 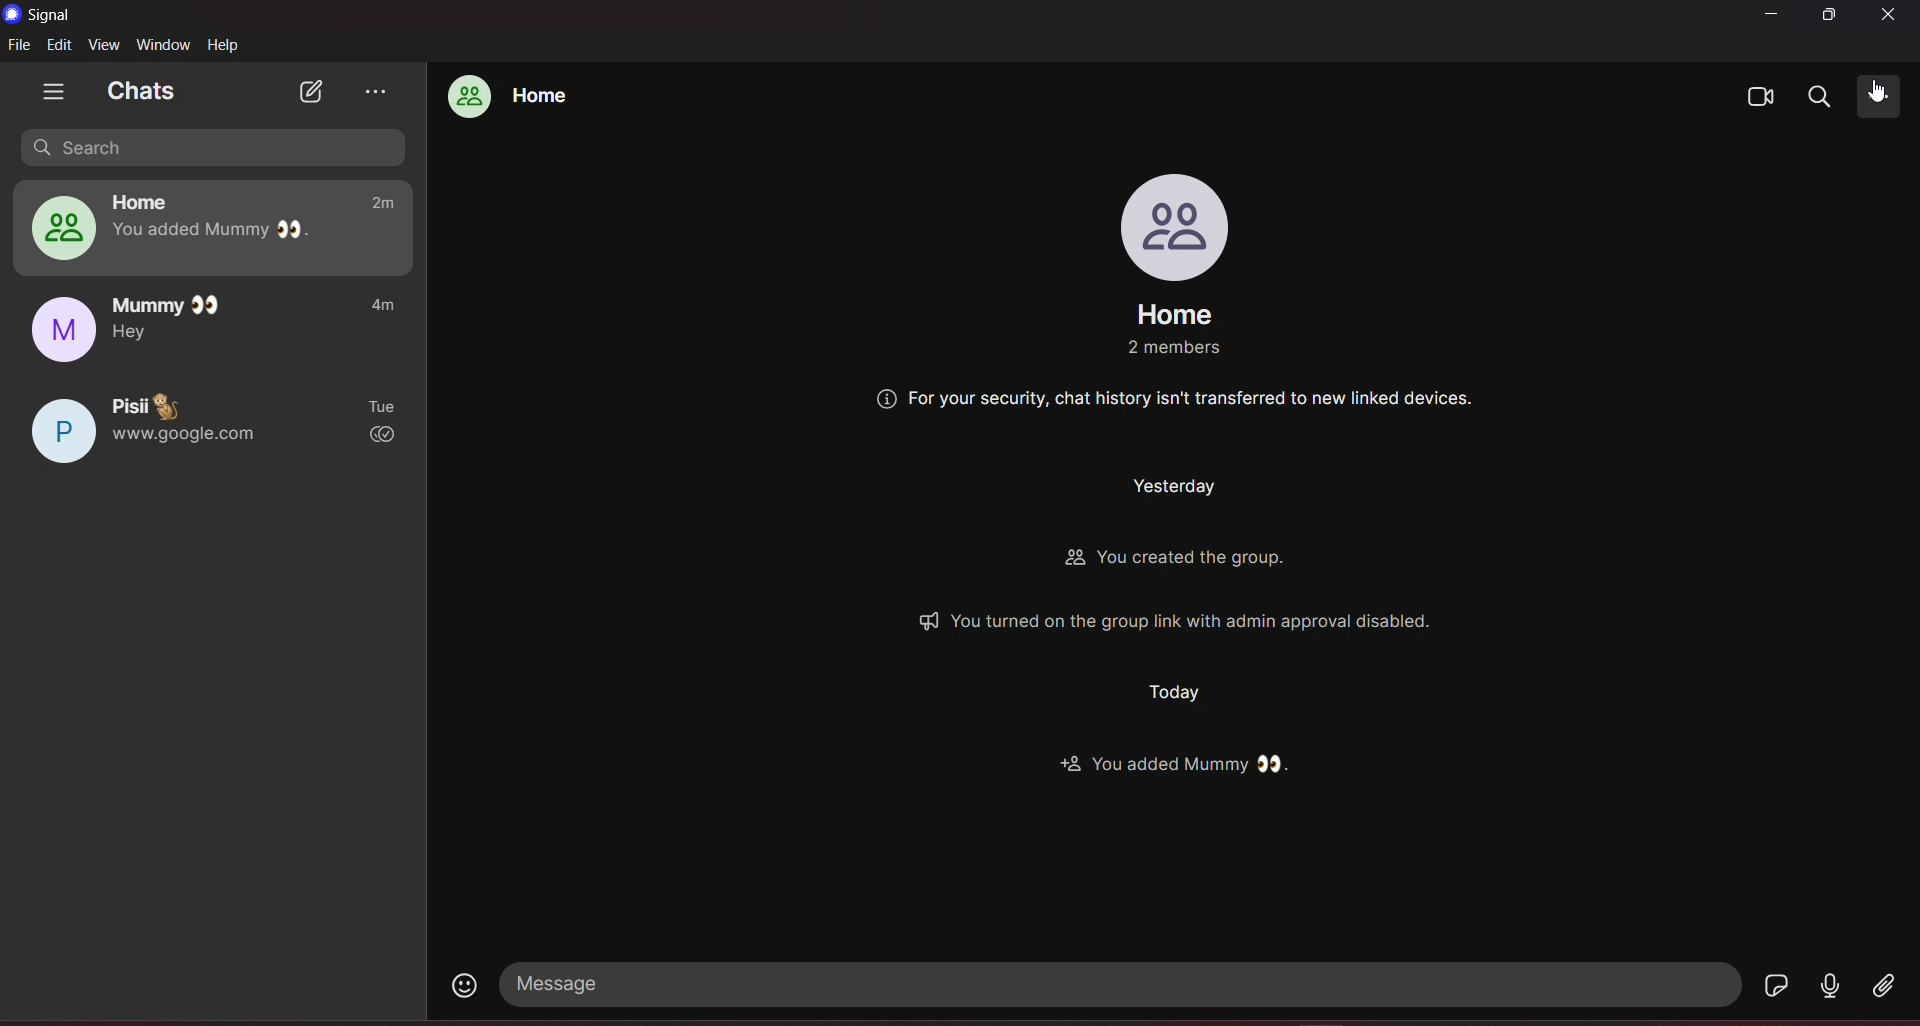 What do you see at coordinates (1175, 695) in the screenshot?
I see `` at bounding box center [1175, 695].